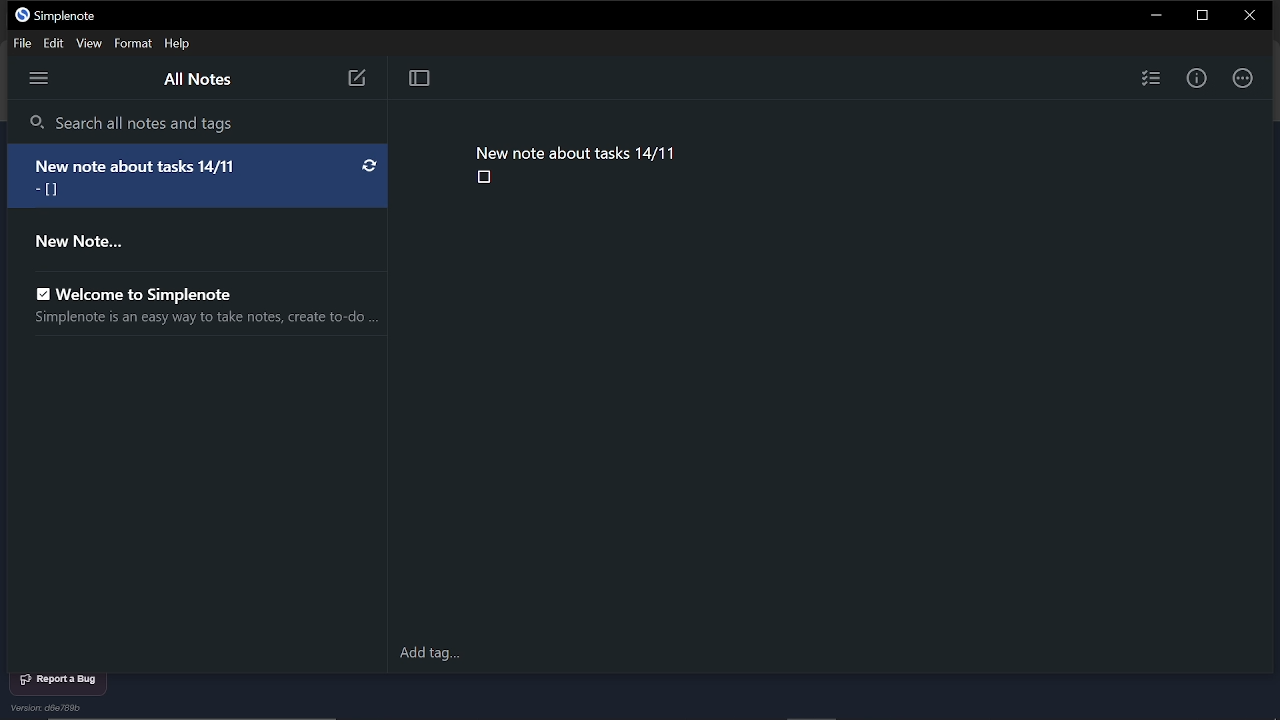  What do you see at coordinates (134, 43) in the screenshot?
I see `Format` at bounding box center [134, 43].